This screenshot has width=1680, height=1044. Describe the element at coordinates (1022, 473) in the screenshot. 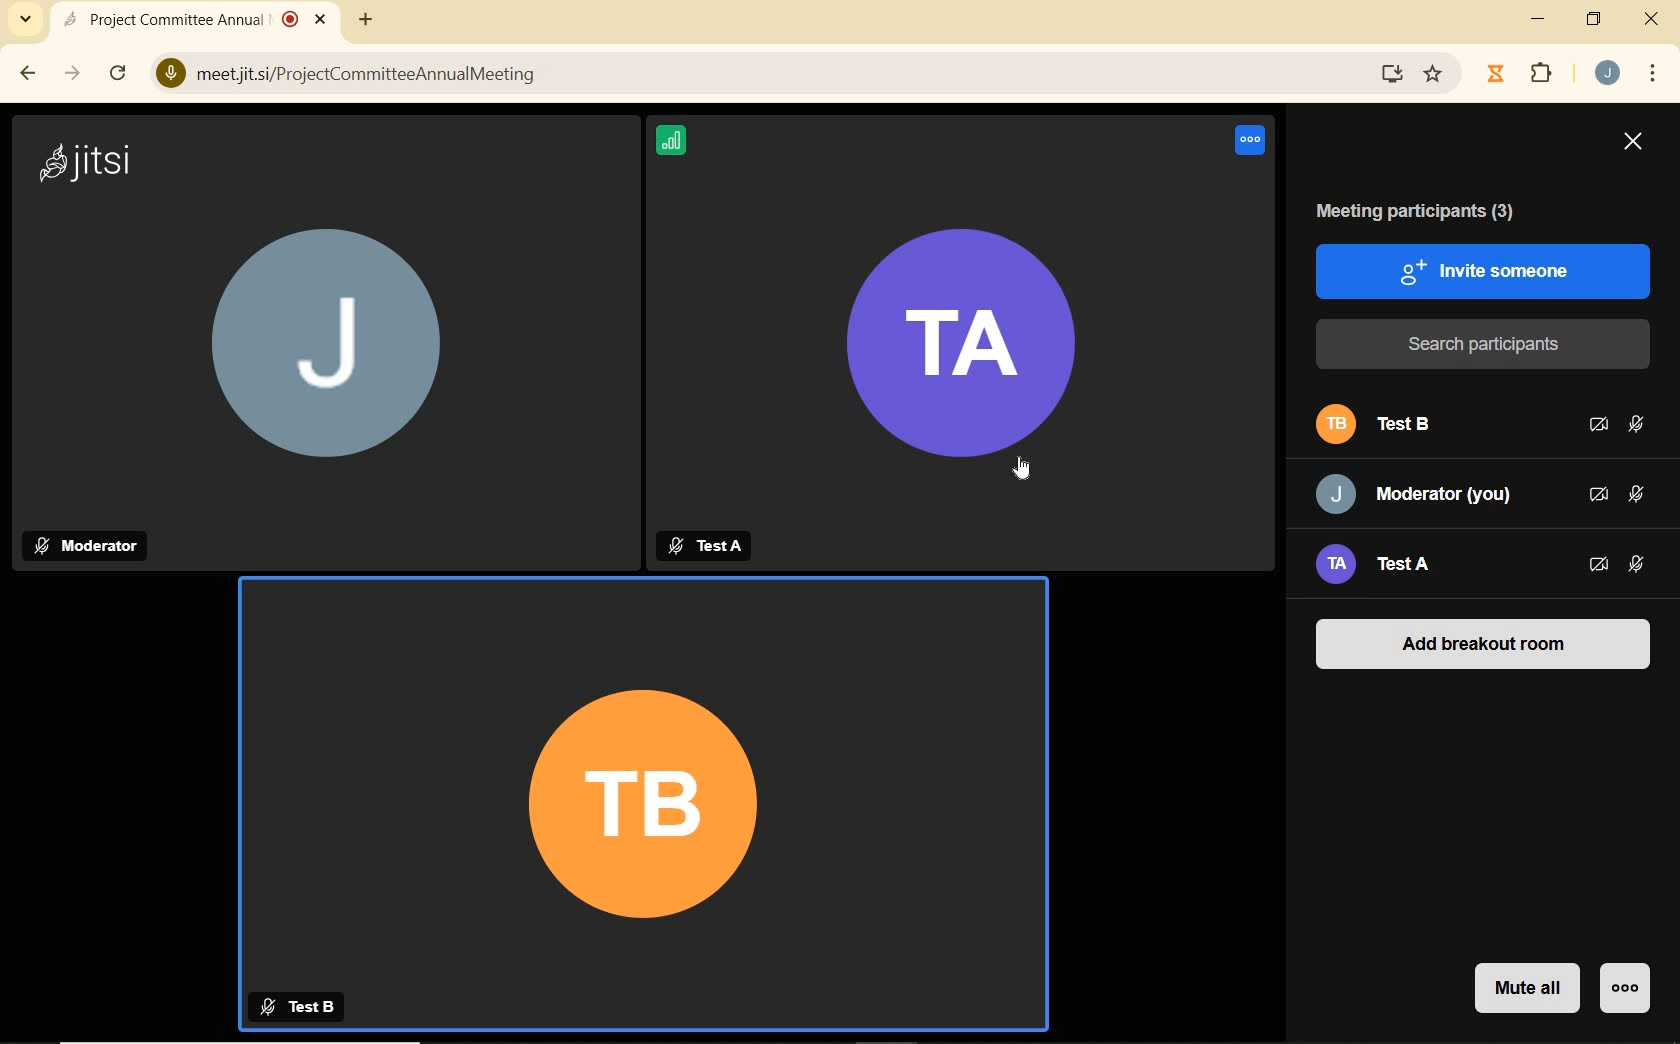

I see `CURSOR` at that location.